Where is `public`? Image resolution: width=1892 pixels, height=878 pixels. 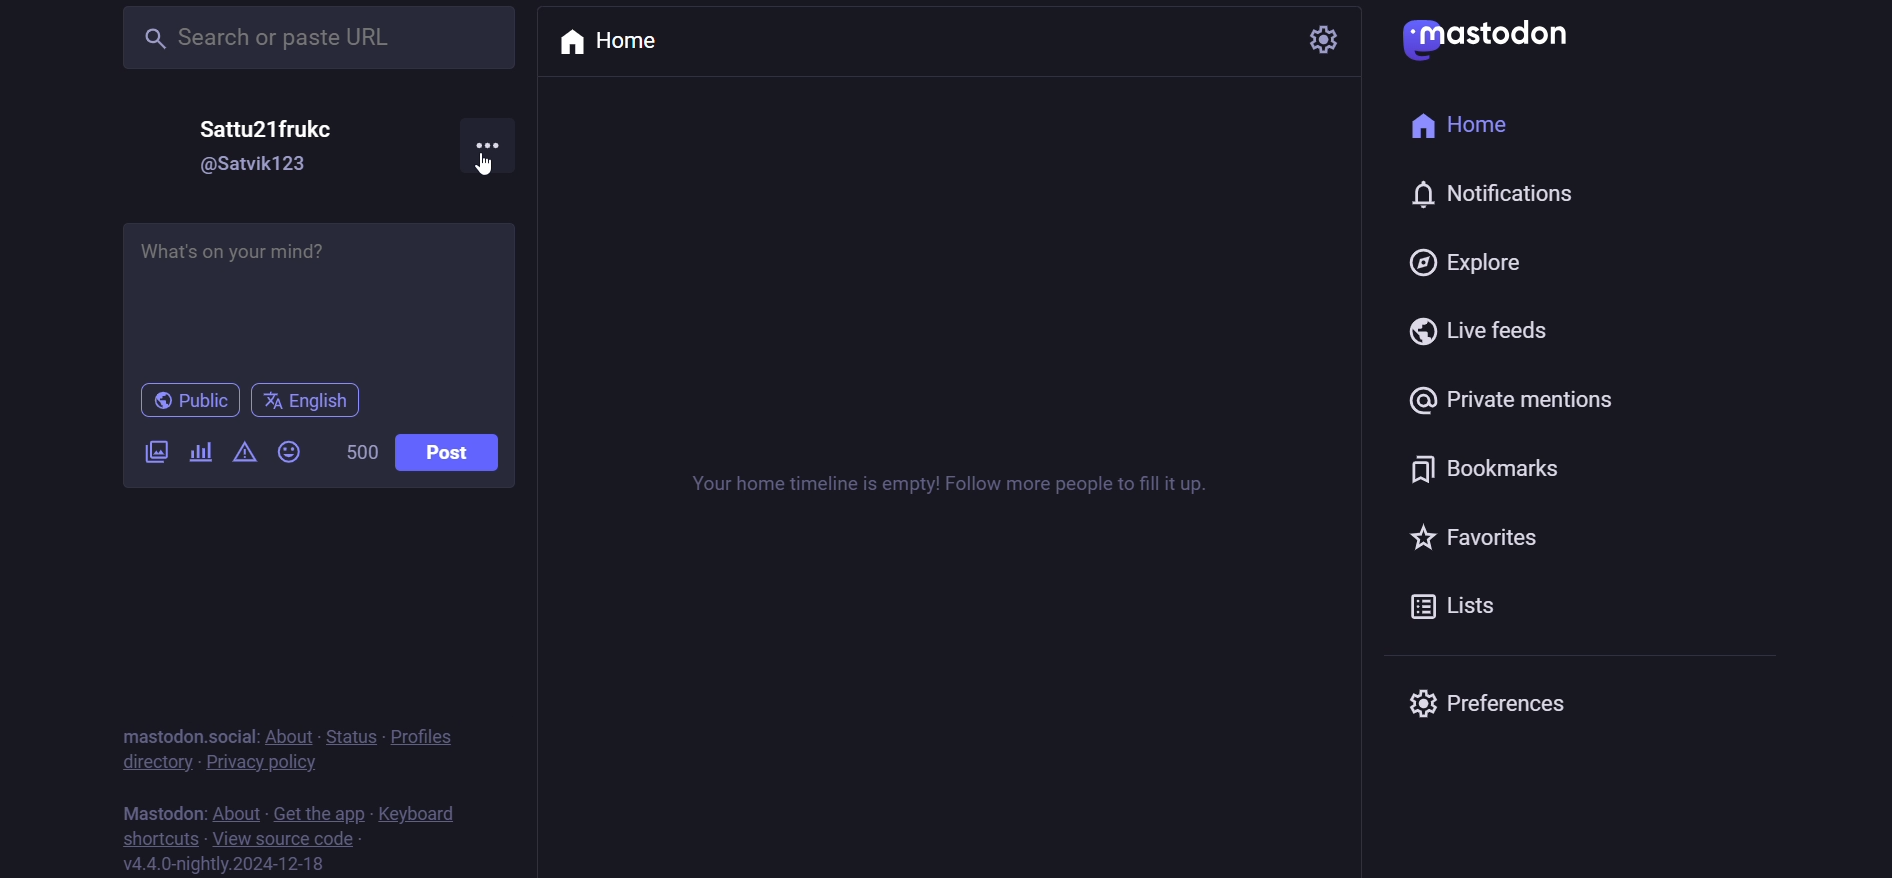 public is located at coordinates (188, 402).